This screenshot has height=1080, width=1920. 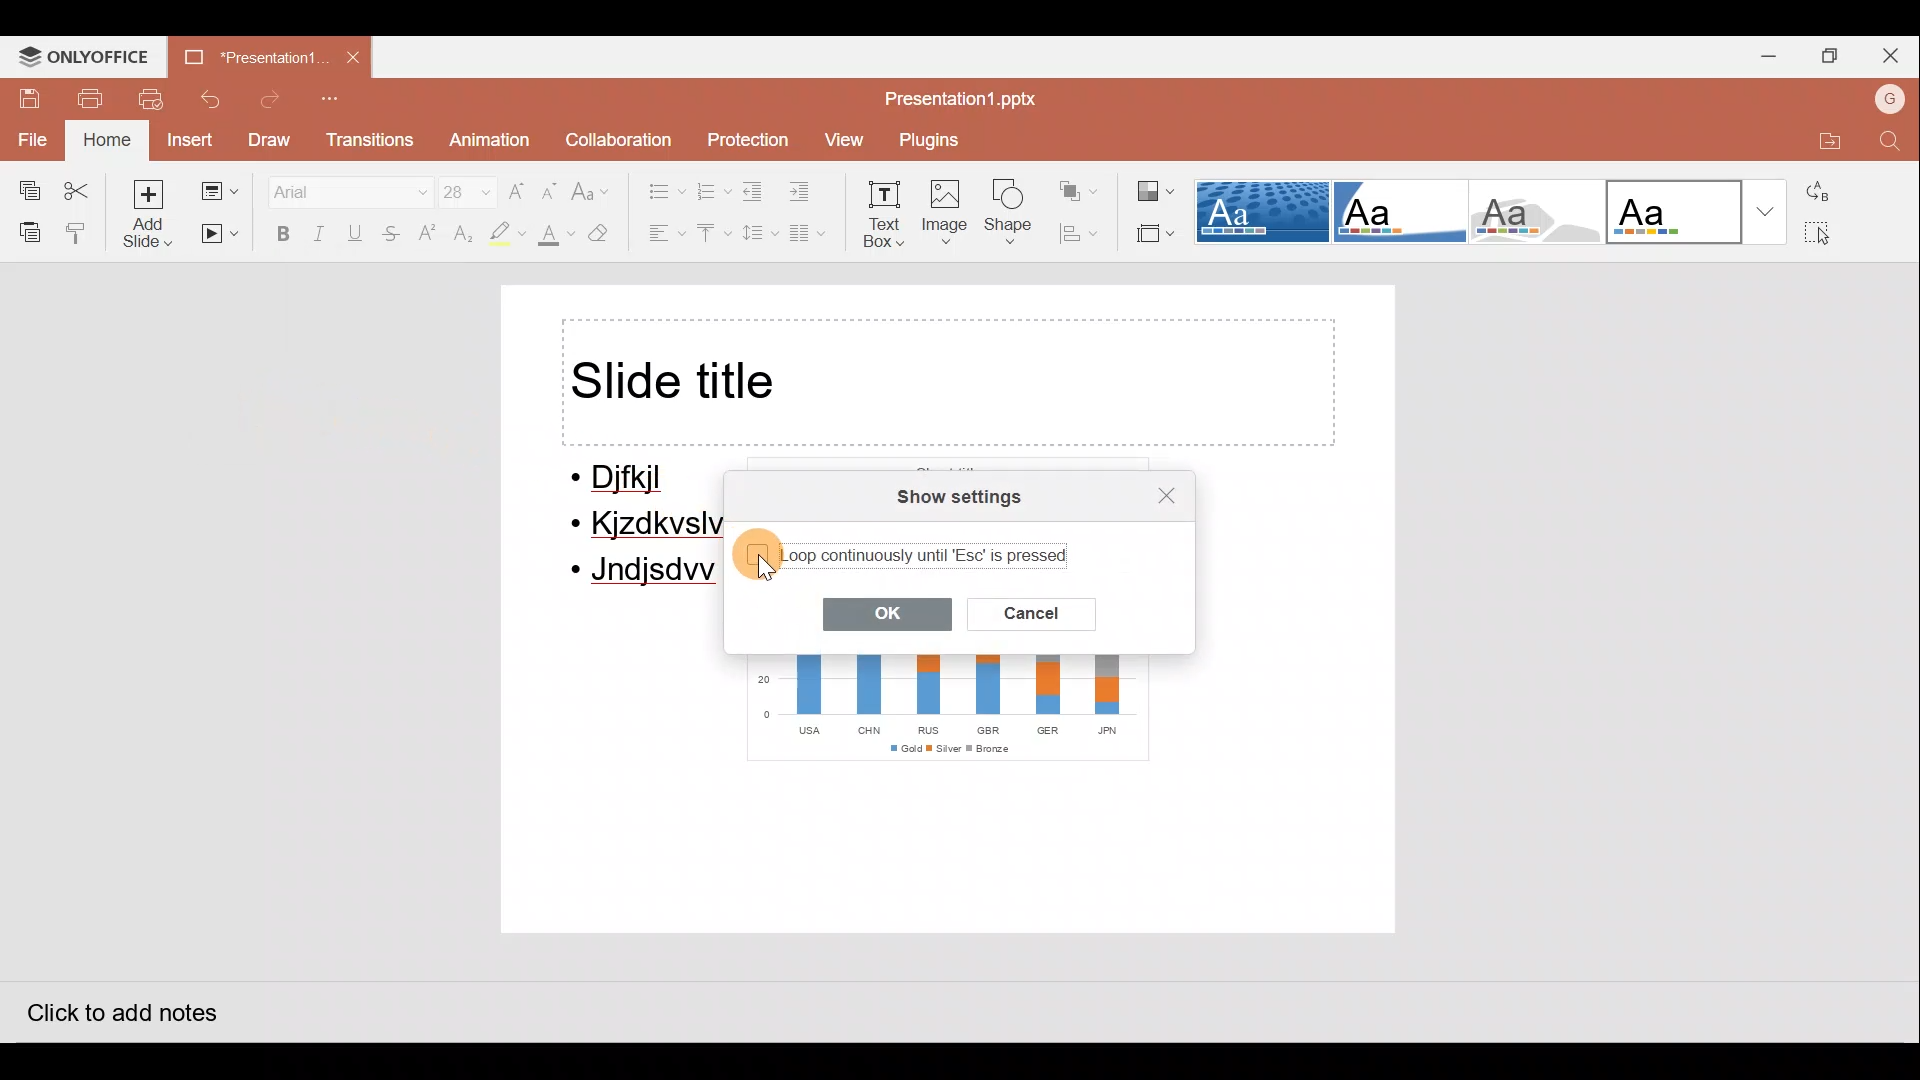 I want to click on Horizontal align, so click(x=666, y=236).